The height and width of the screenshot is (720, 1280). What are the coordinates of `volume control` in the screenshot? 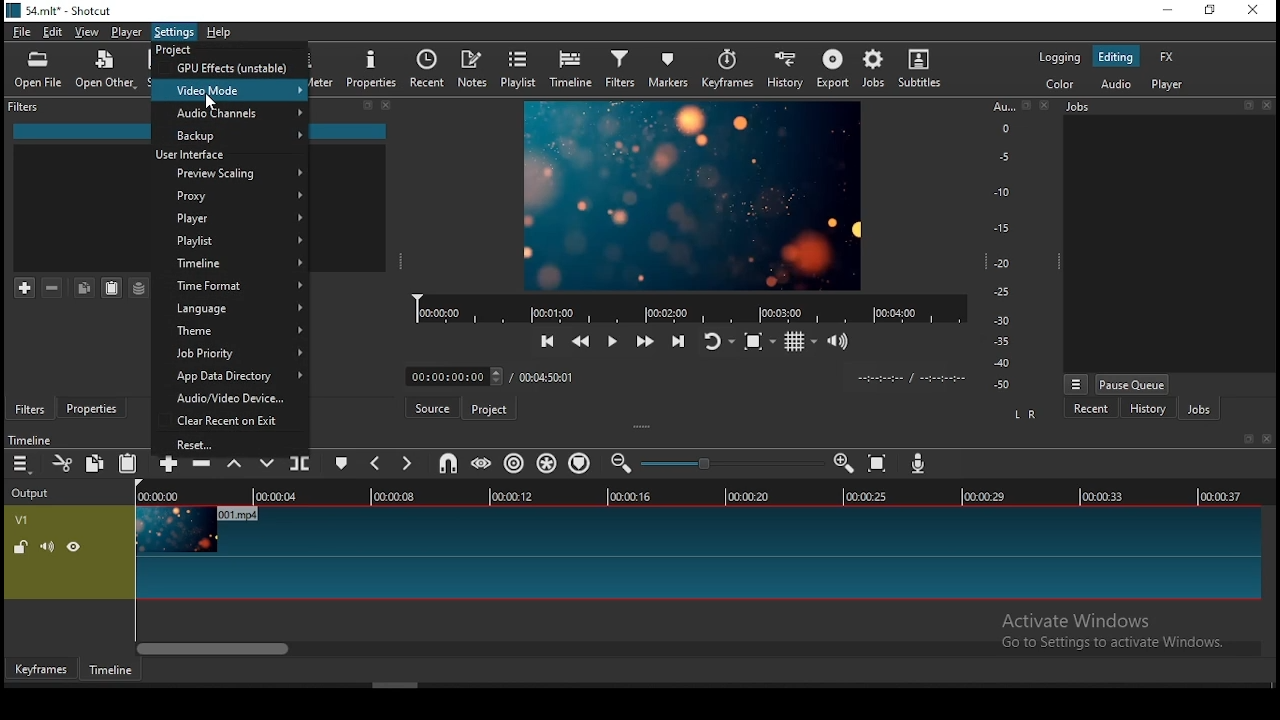 It's located at (842, 340).